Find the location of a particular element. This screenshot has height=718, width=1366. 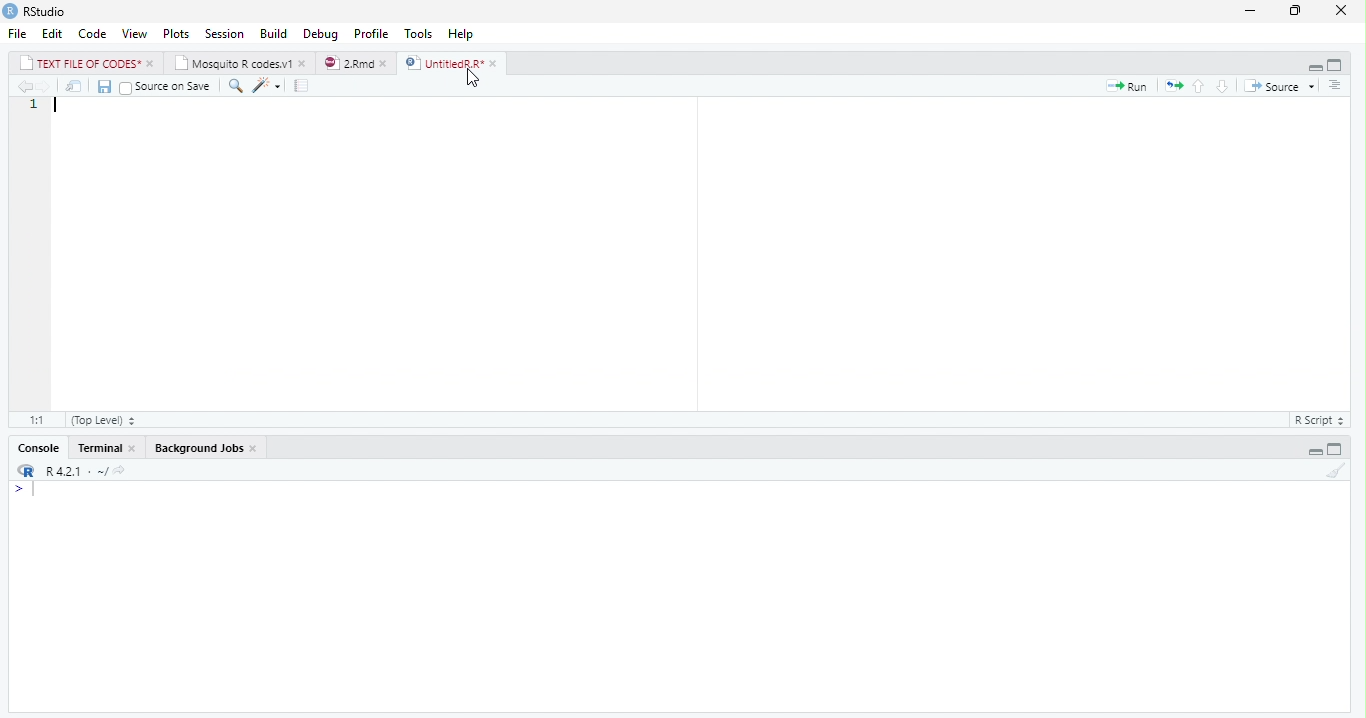

clear console is located at coordinates (1336, 471).